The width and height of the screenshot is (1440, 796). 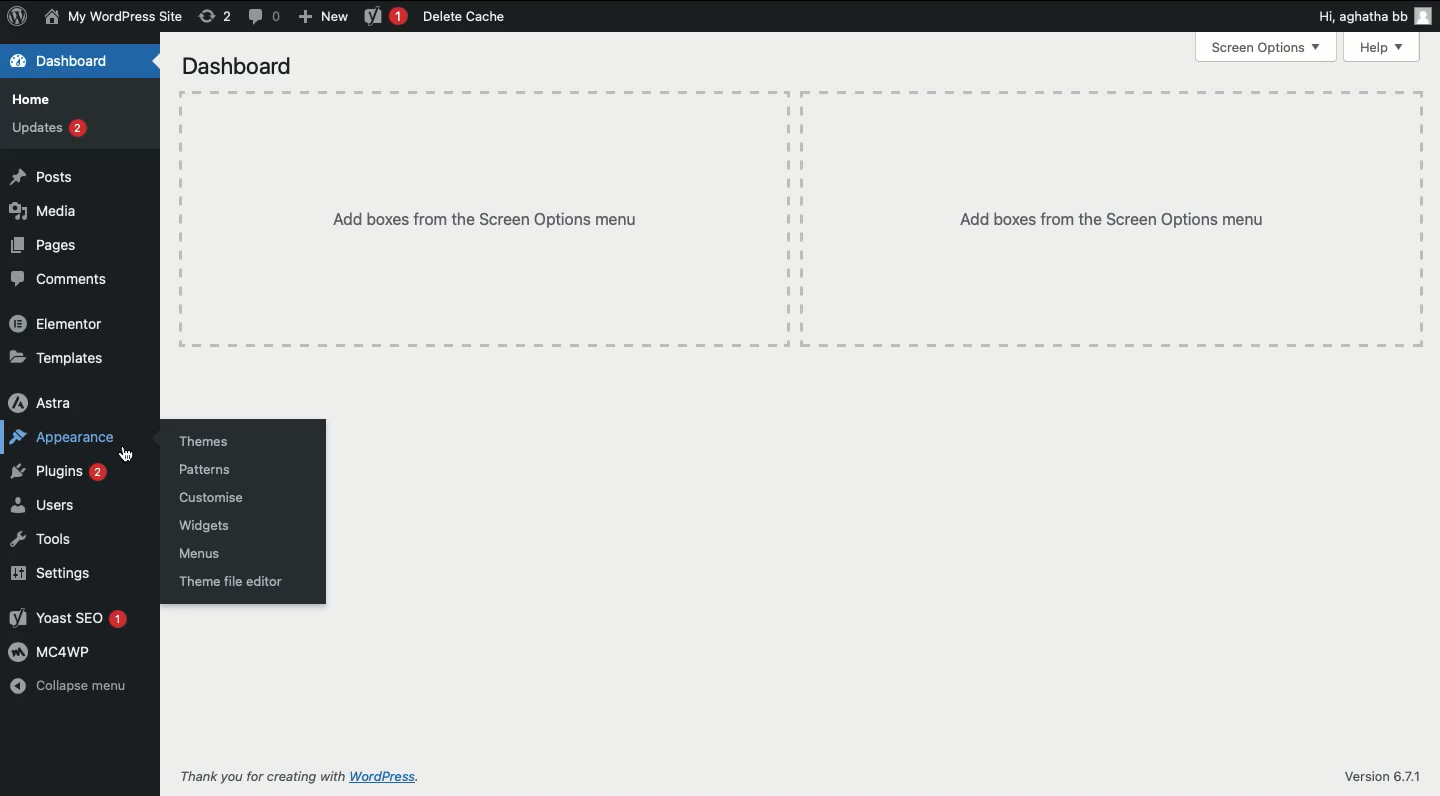 I want to click on  My WordPress Site, so click(x=118, y=18).